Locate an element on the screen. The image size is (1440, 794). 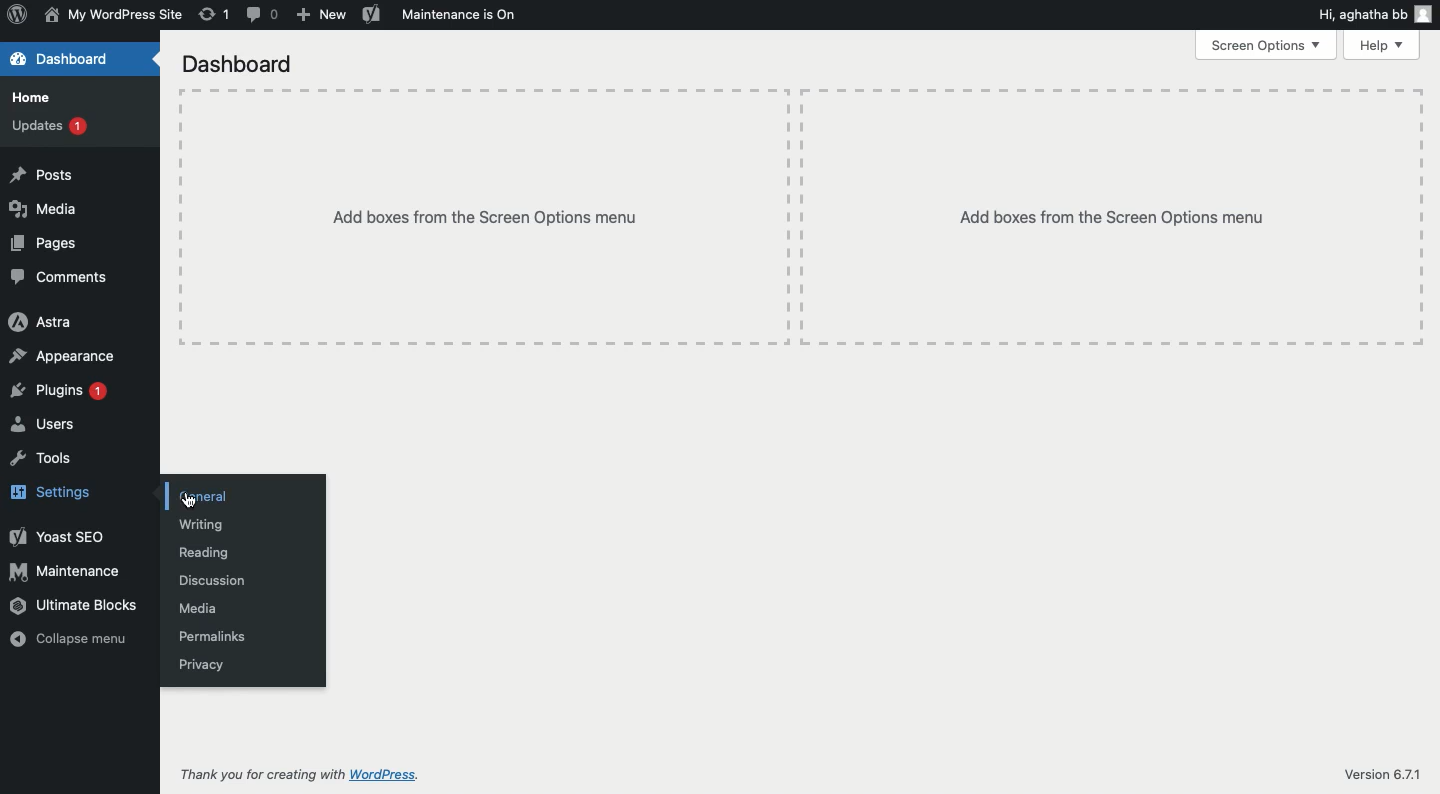
Pages is located at coordinates (49, 245).